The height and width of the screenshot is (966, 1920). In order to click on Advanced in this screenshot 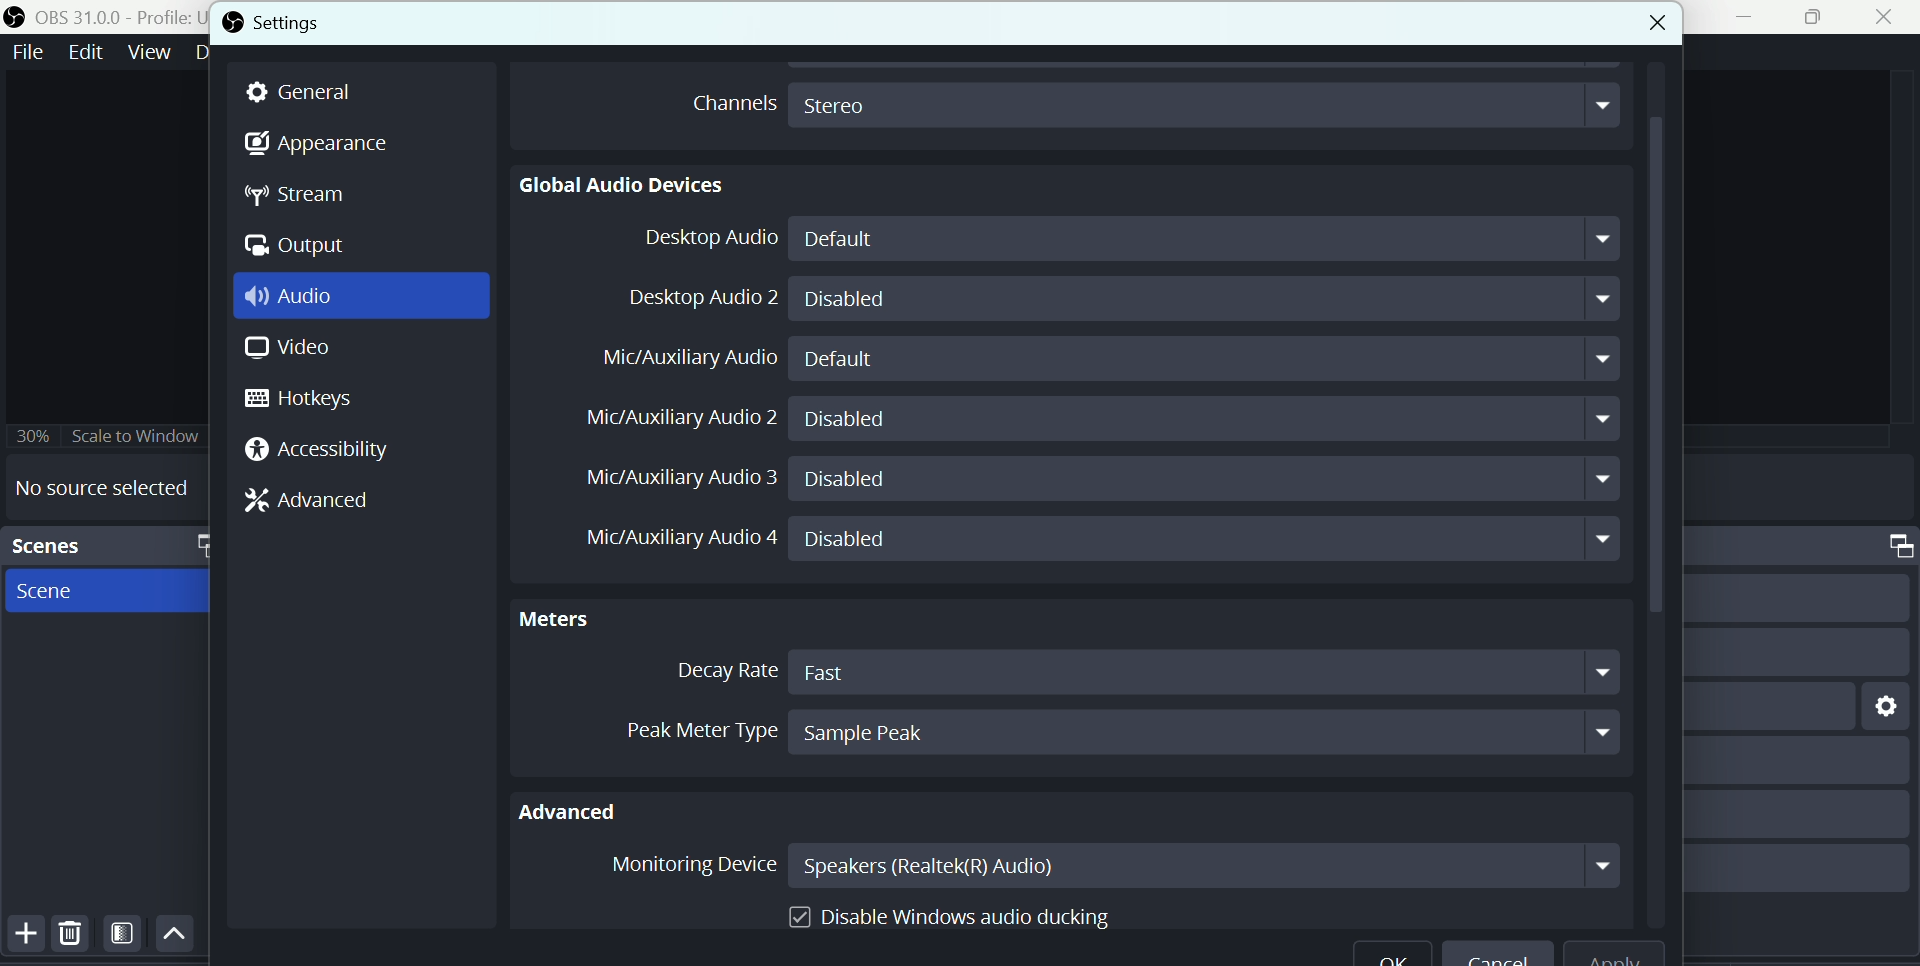, I will do `click(583, 808)`.